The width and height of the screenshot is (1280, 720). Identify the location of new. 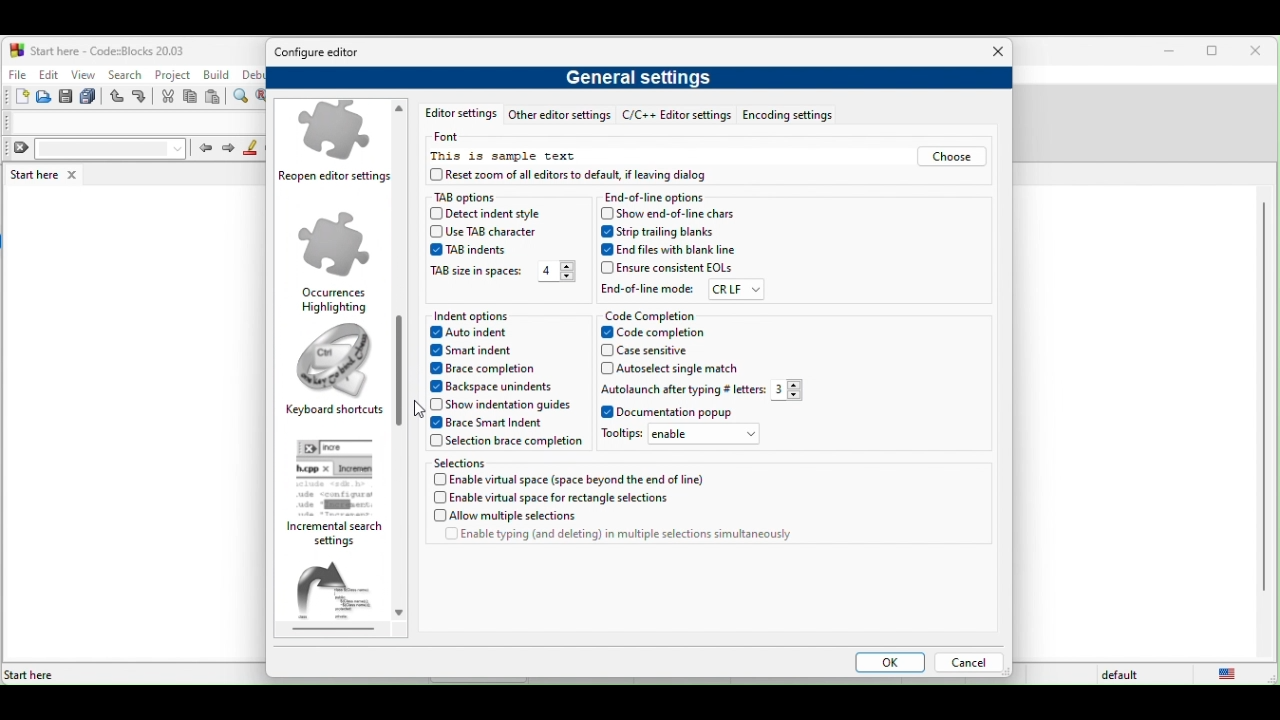
(16, 97).